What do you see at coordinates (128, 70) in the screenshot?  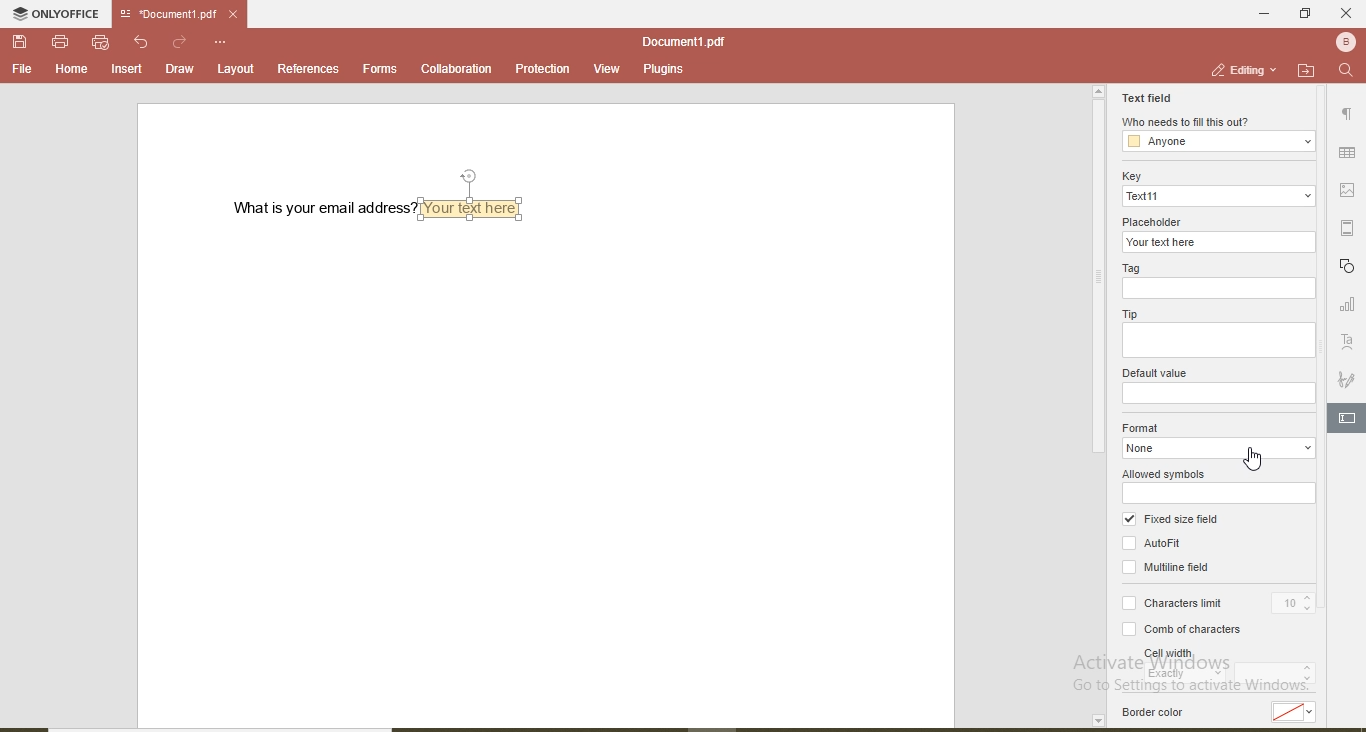 I see `insert` at bounding box center [128, 70].